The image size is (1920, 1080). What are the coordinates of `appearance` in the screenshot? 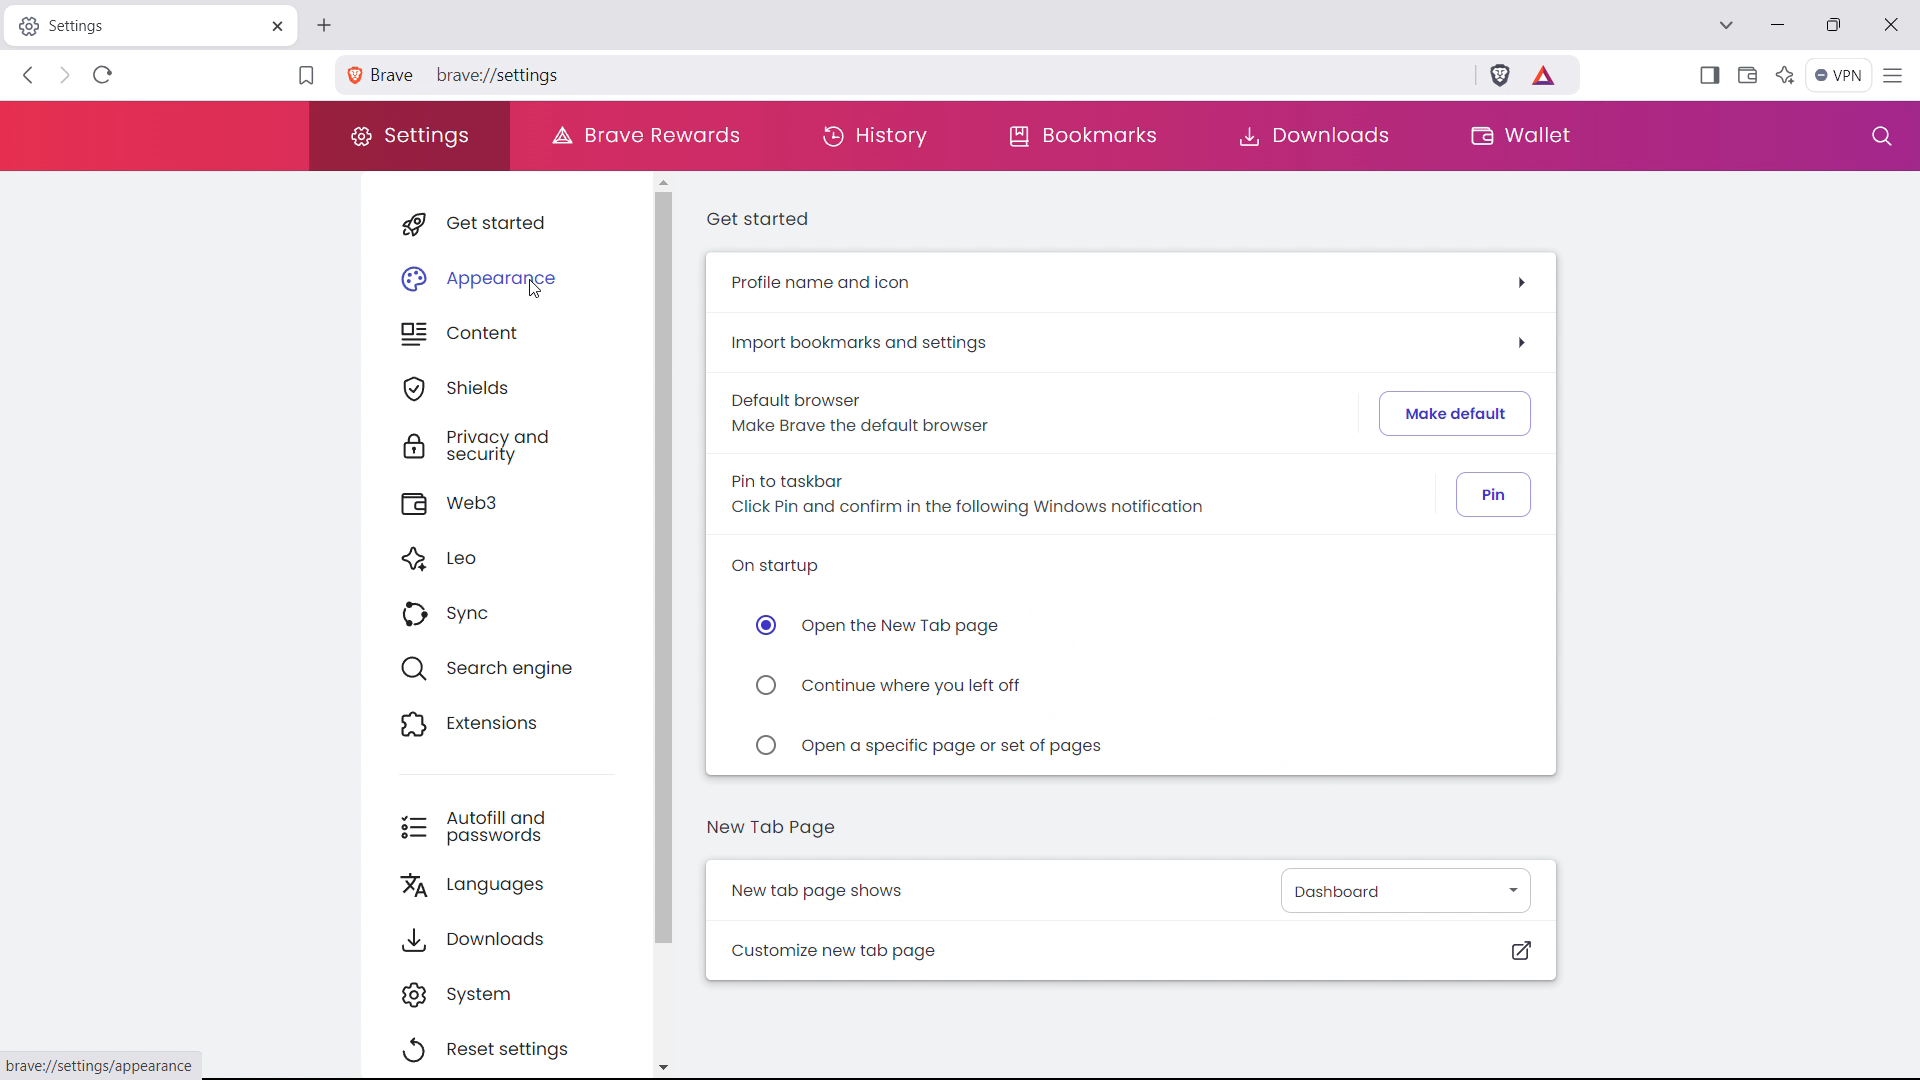 It's located at (507, 273).